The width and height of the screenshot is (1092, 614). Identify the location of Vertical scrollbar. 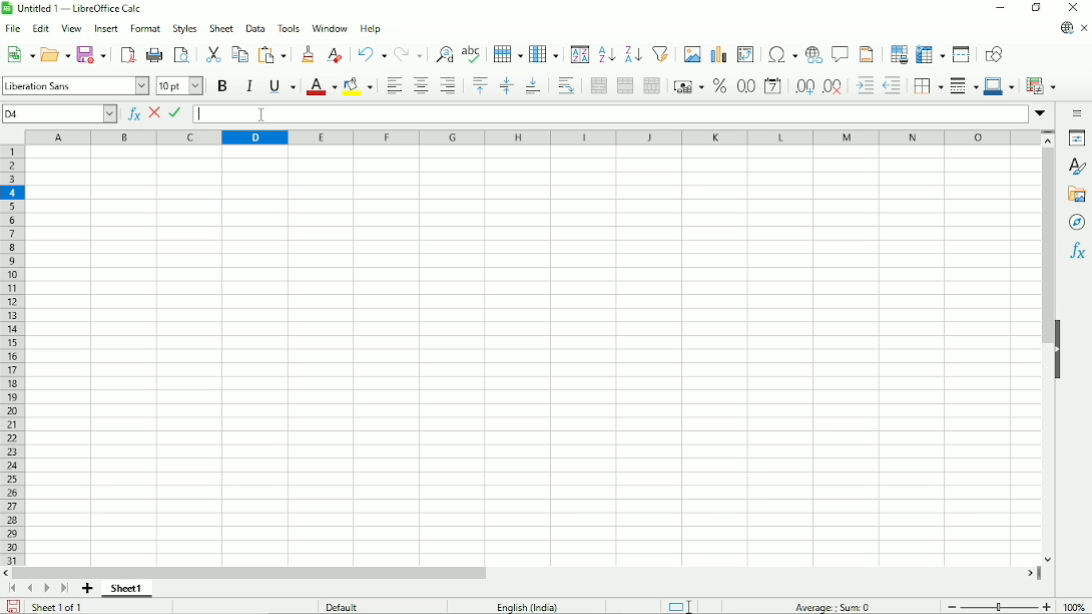
(1046, 355).